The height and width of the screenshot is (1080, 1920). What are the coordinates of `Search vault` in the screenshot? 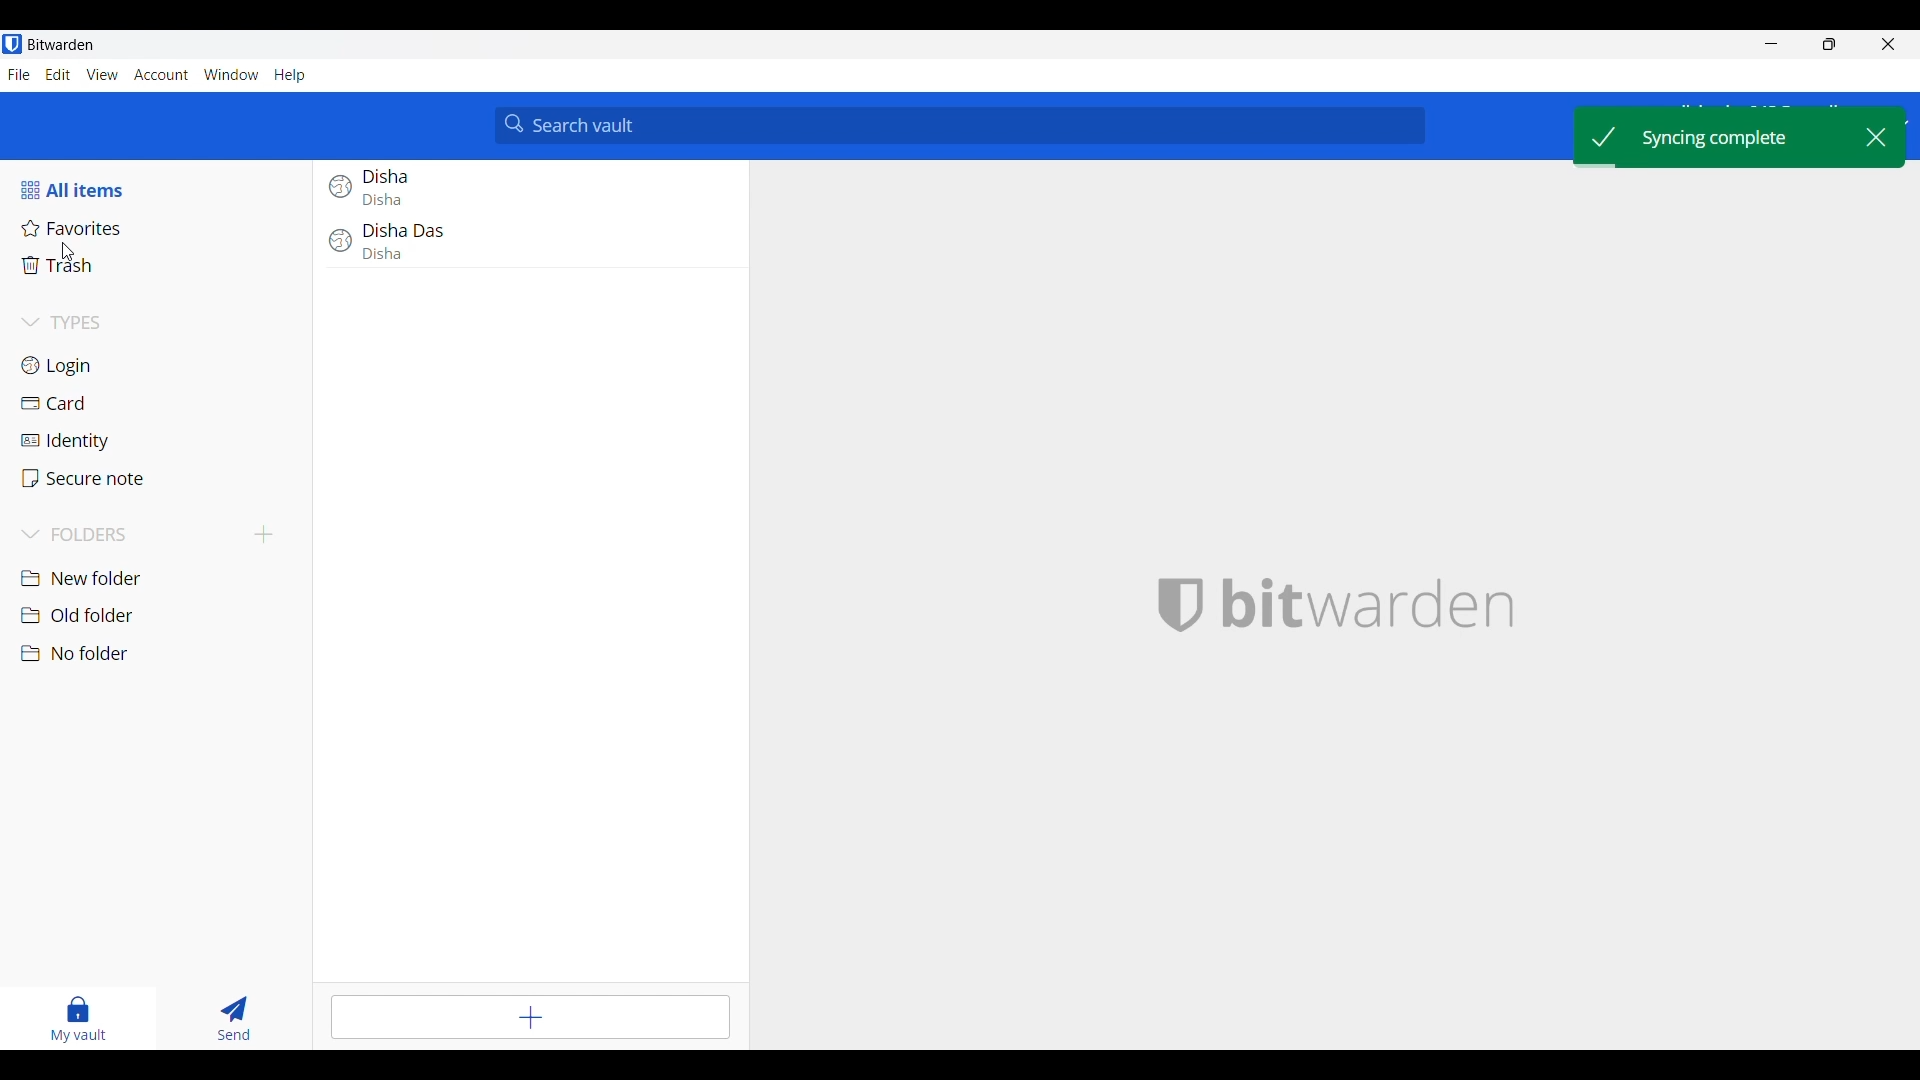 It's located at (961, 127).